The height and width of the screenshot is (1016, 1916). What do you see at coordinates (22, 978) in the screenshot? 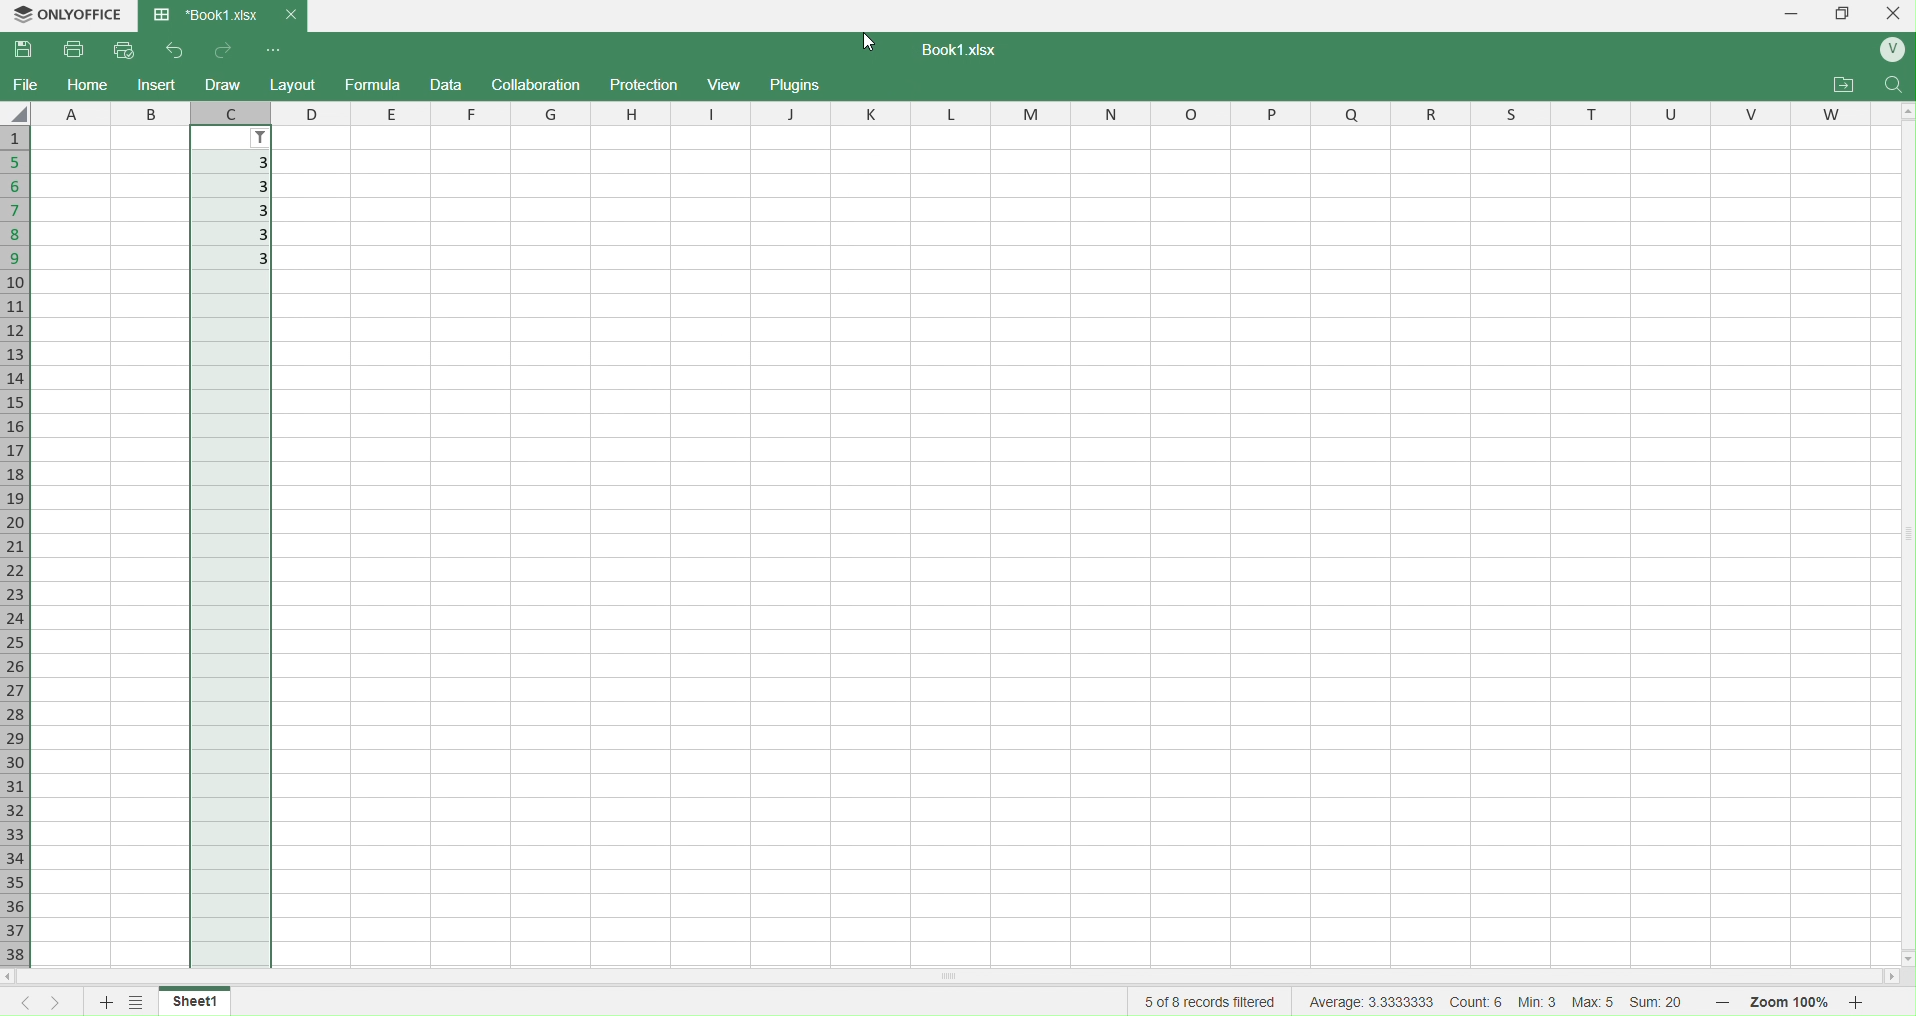
I see `scroll left` at bounding box center [22, 978].